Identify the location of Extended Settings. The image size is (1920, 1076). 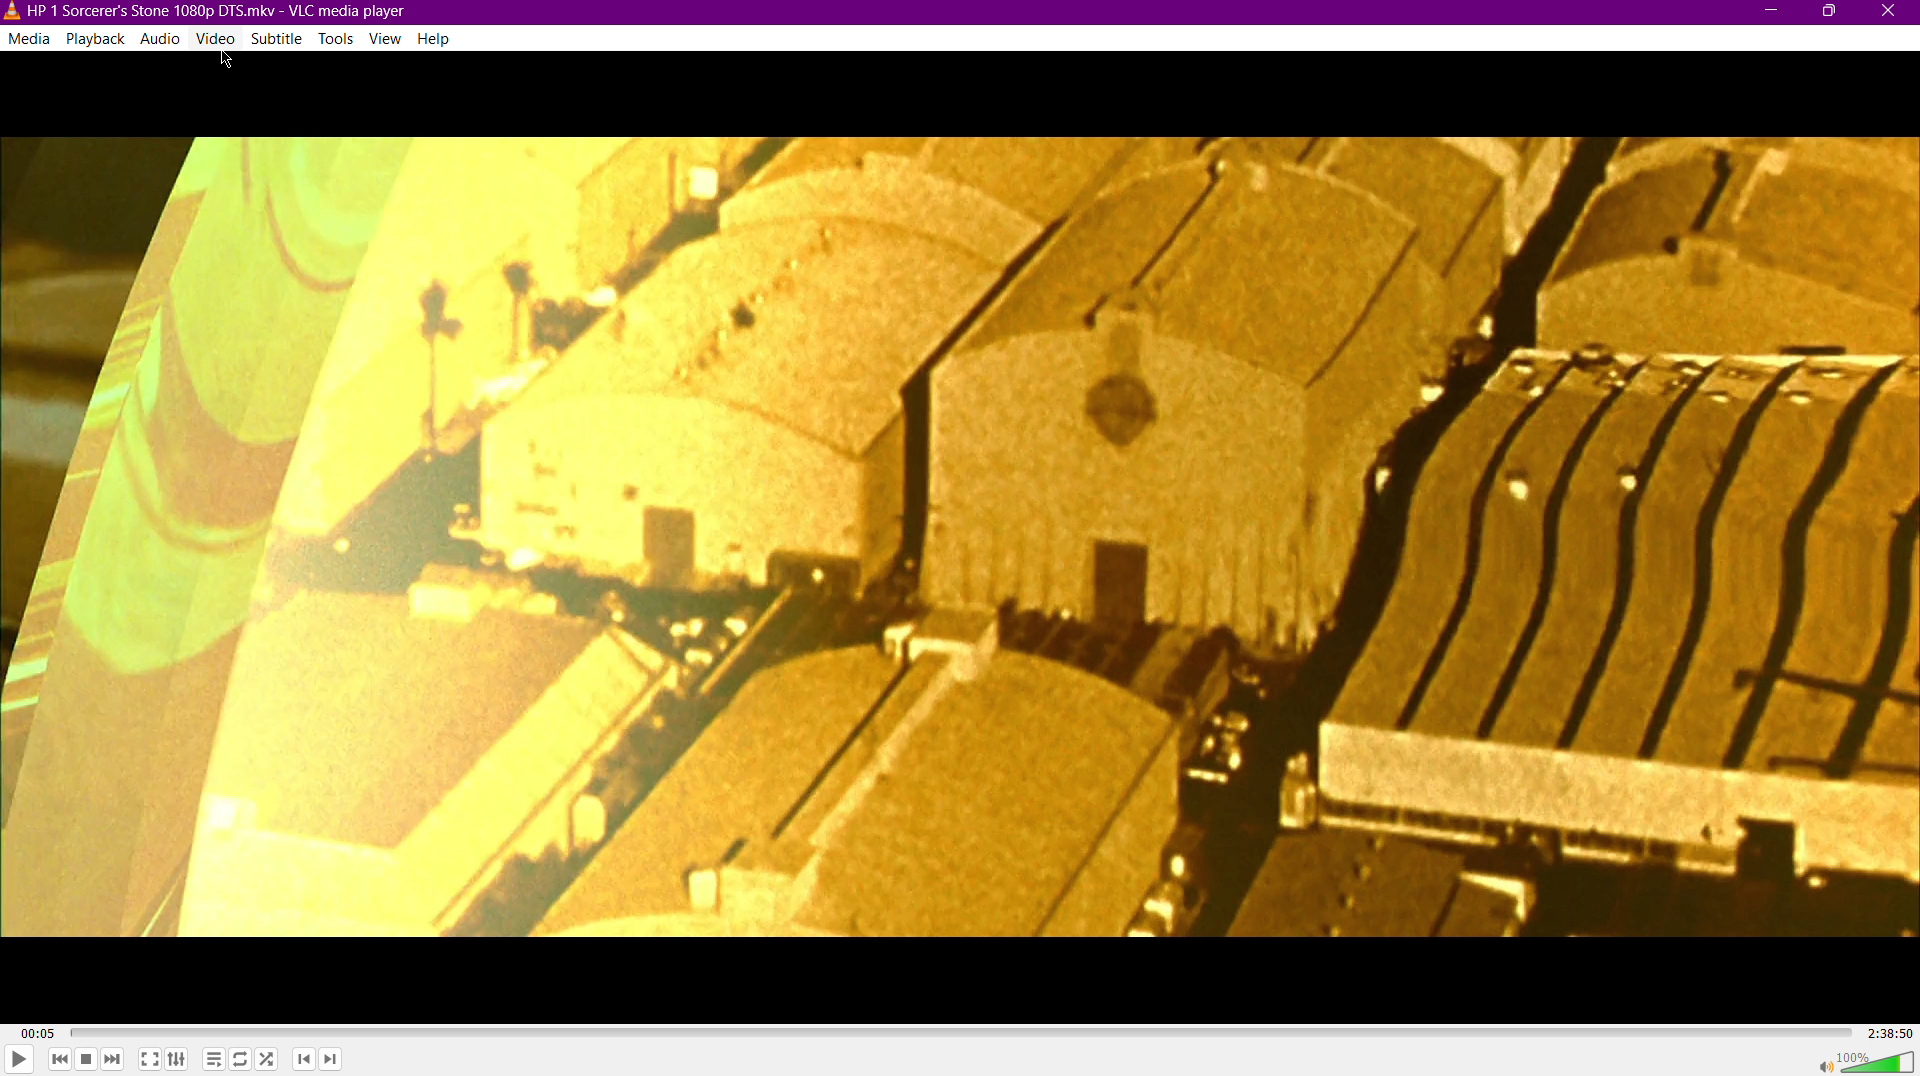
(175, 1058).